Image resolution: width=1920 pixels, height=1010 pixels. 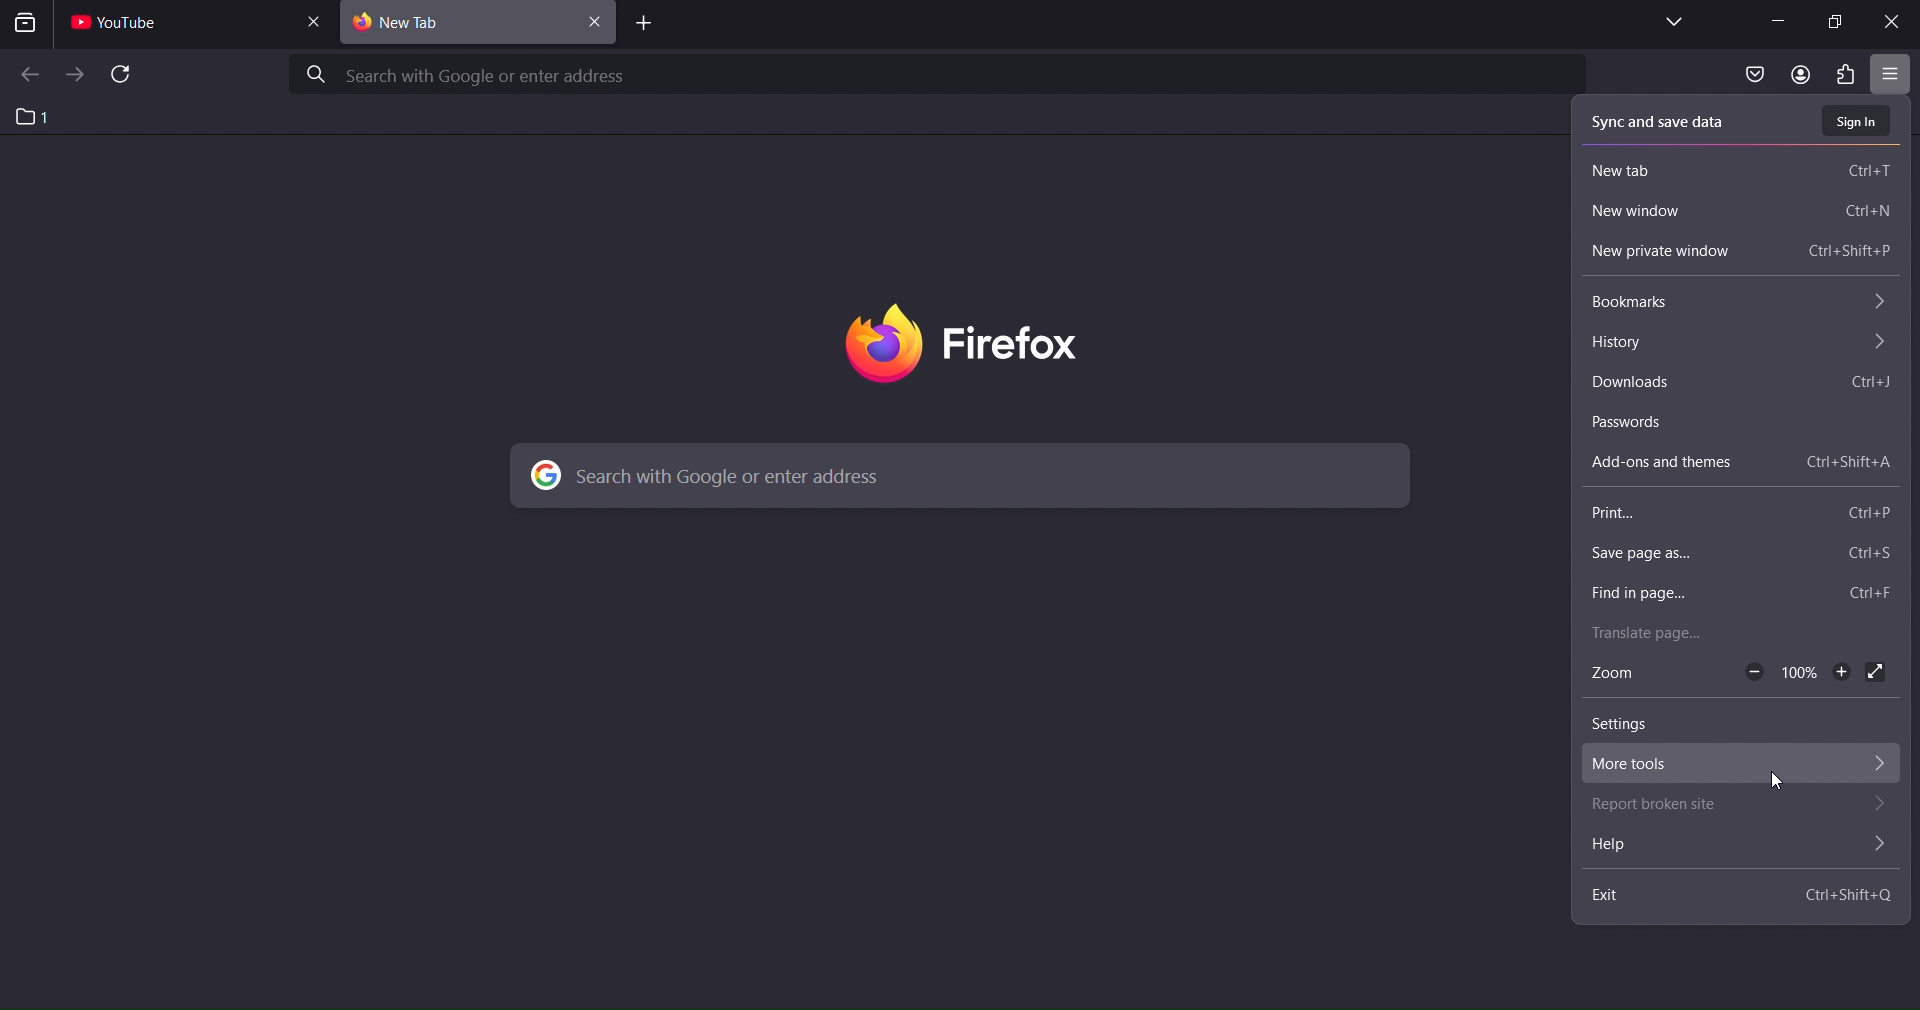 I want to click on downloads, so click(x=1647, y=382).